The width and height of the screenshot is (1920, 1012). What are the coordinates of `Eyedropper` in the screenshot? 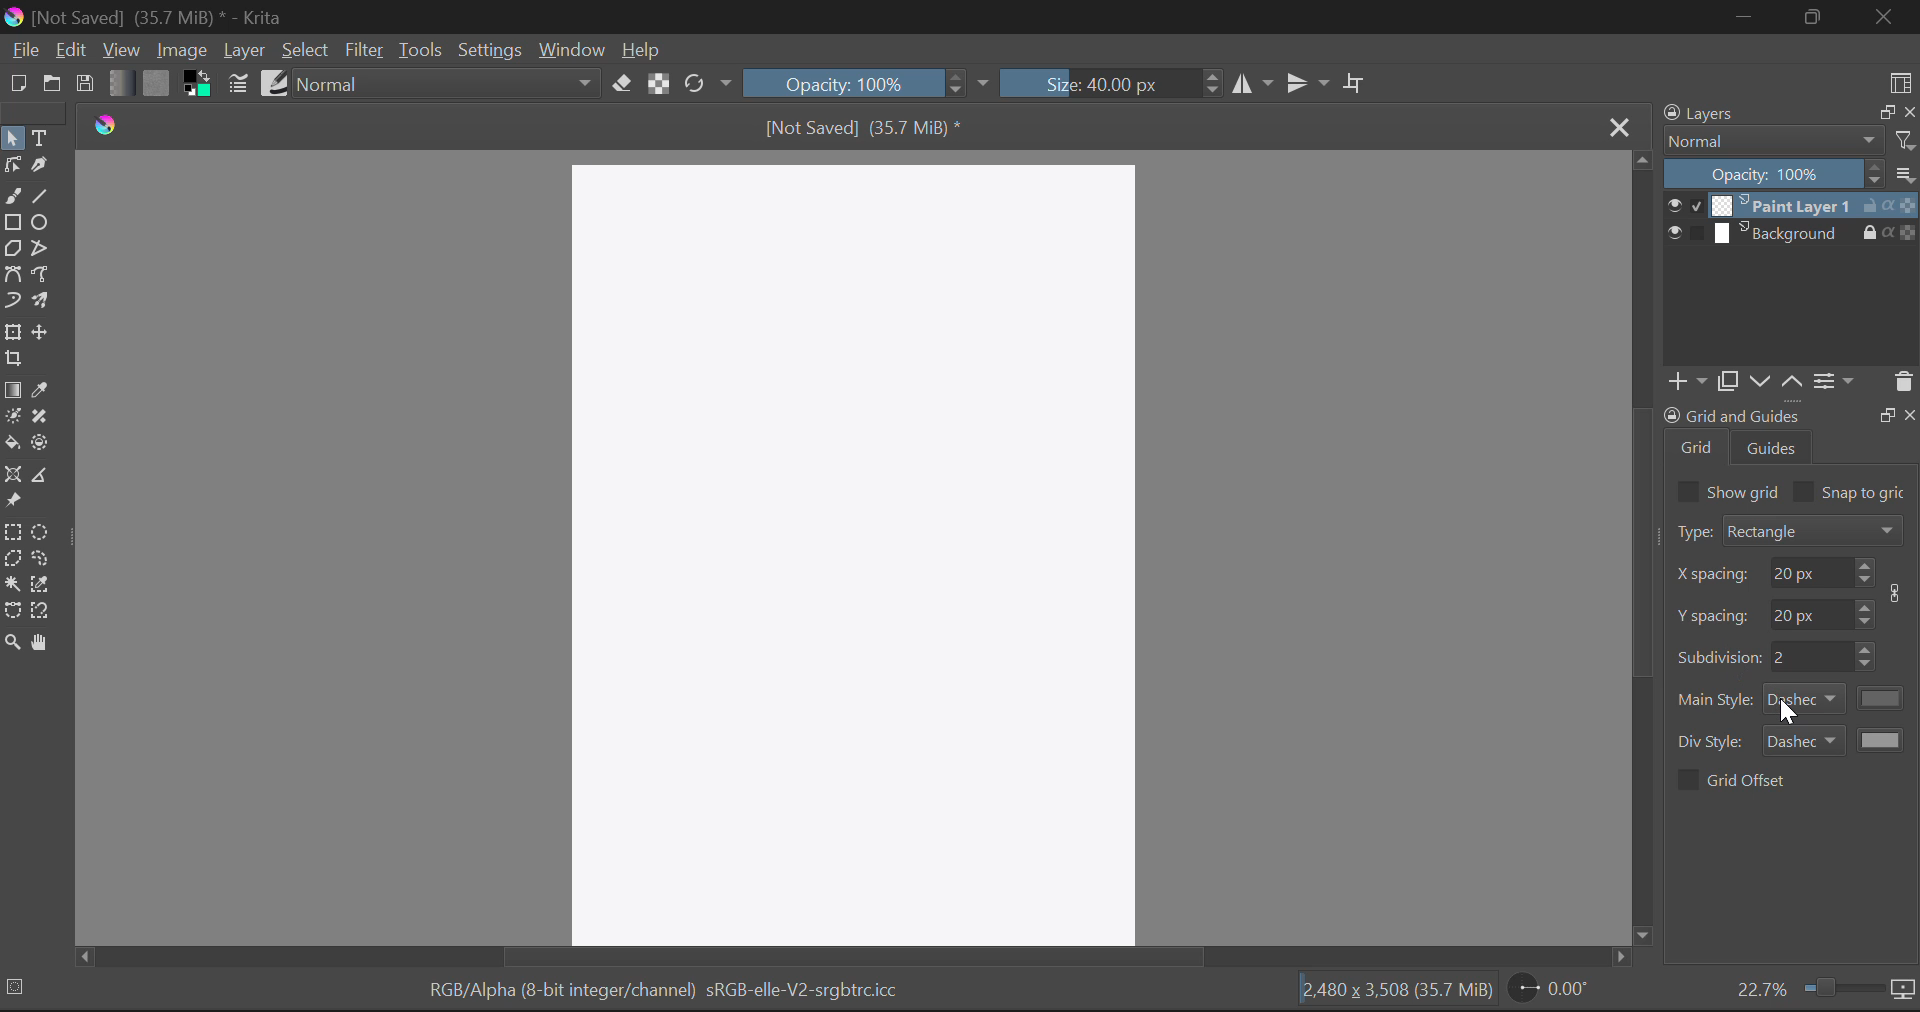 It's located at (41, 392).